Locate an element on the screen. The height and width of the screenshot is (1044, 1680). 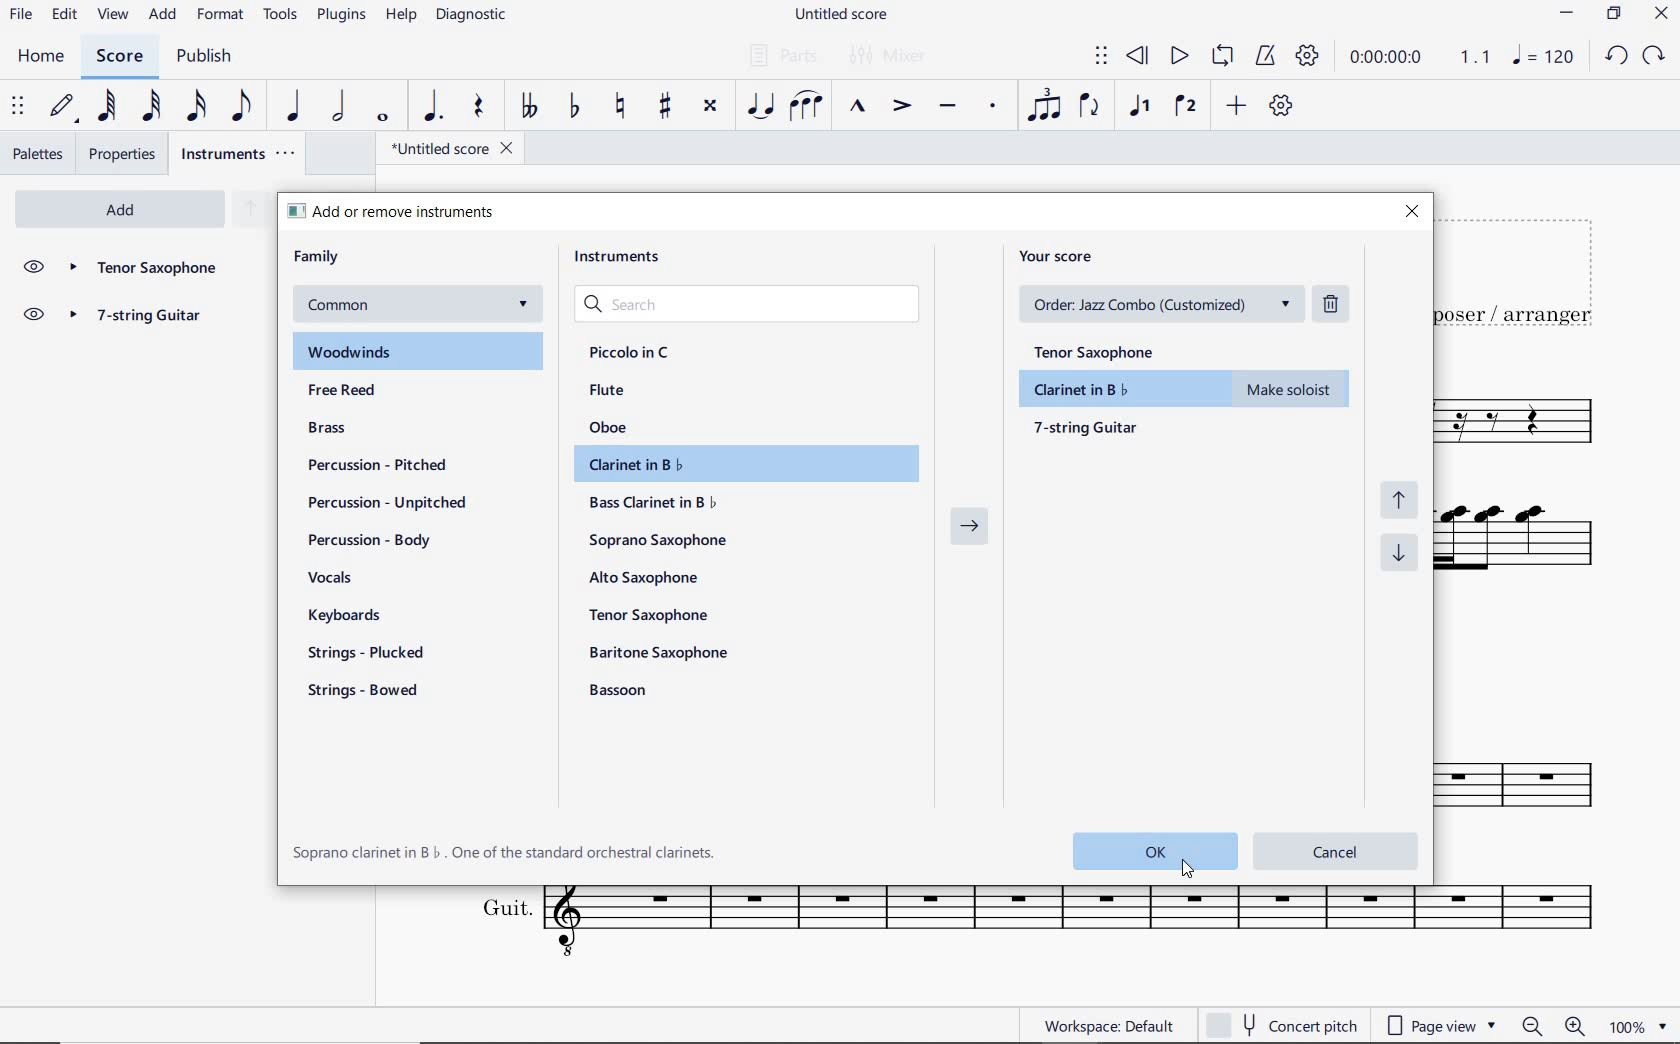
search is located at coordinates (750, 305).